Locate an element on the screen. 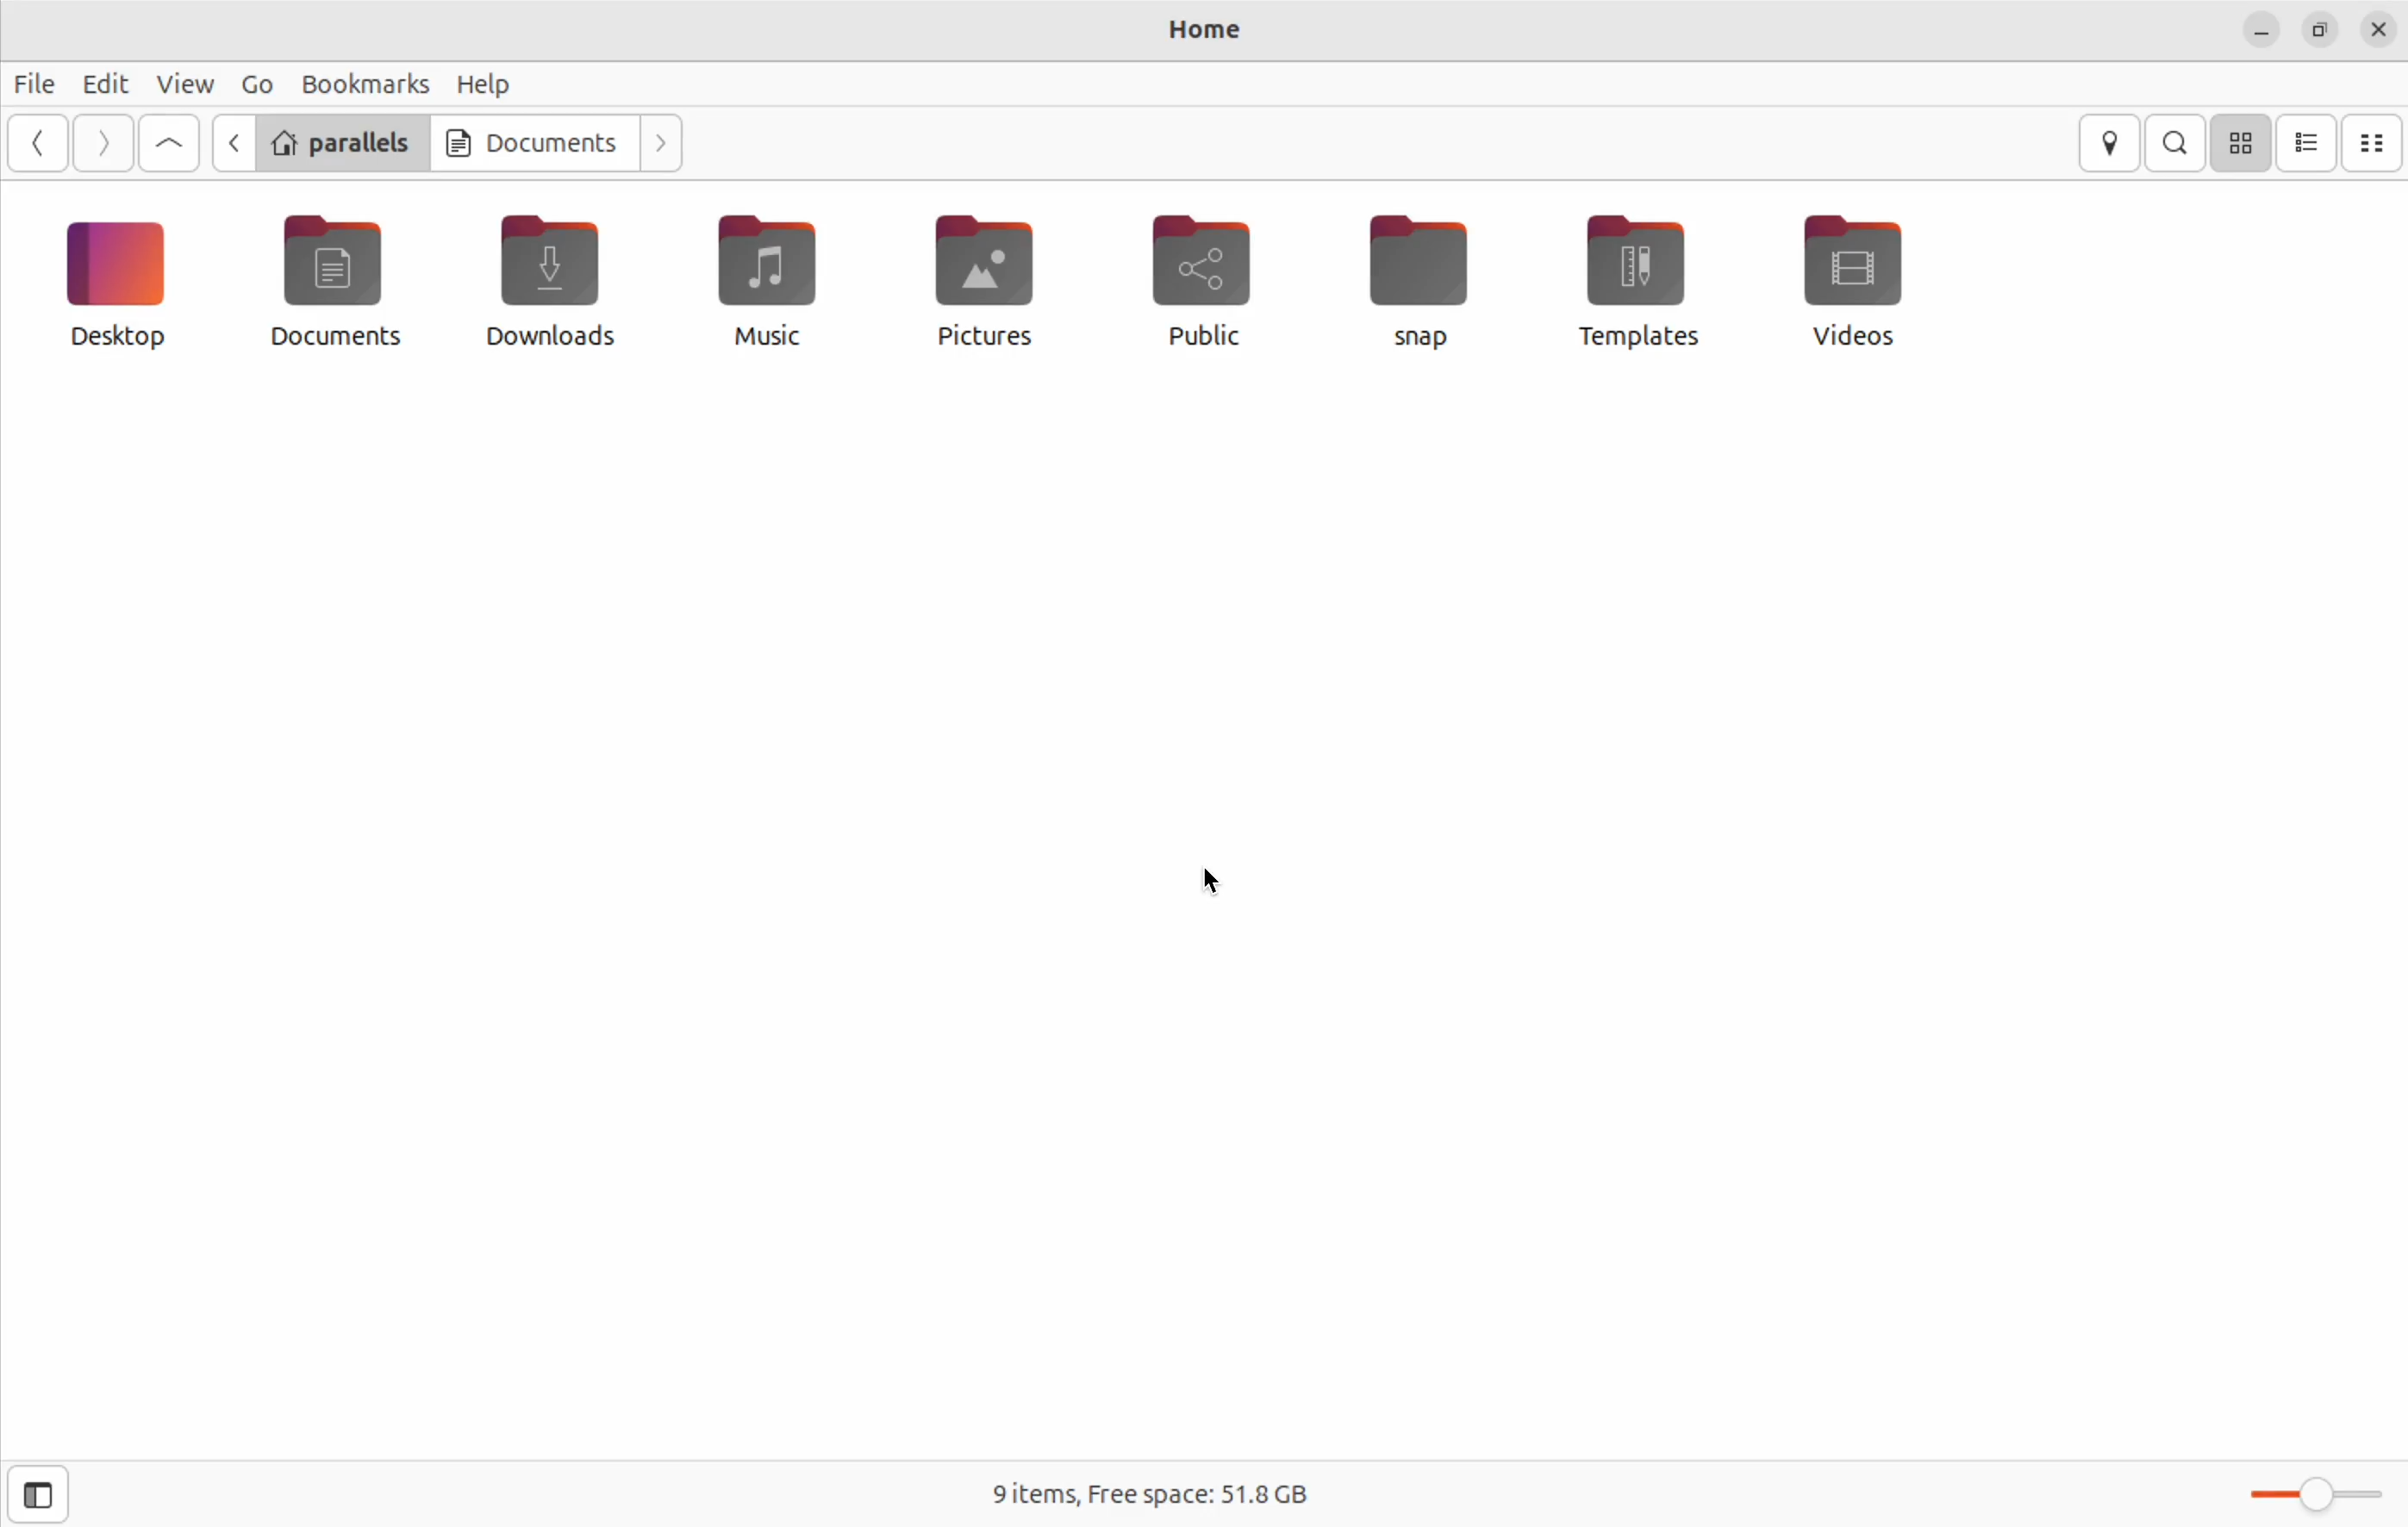  forward is located at coordinates (109, 142).